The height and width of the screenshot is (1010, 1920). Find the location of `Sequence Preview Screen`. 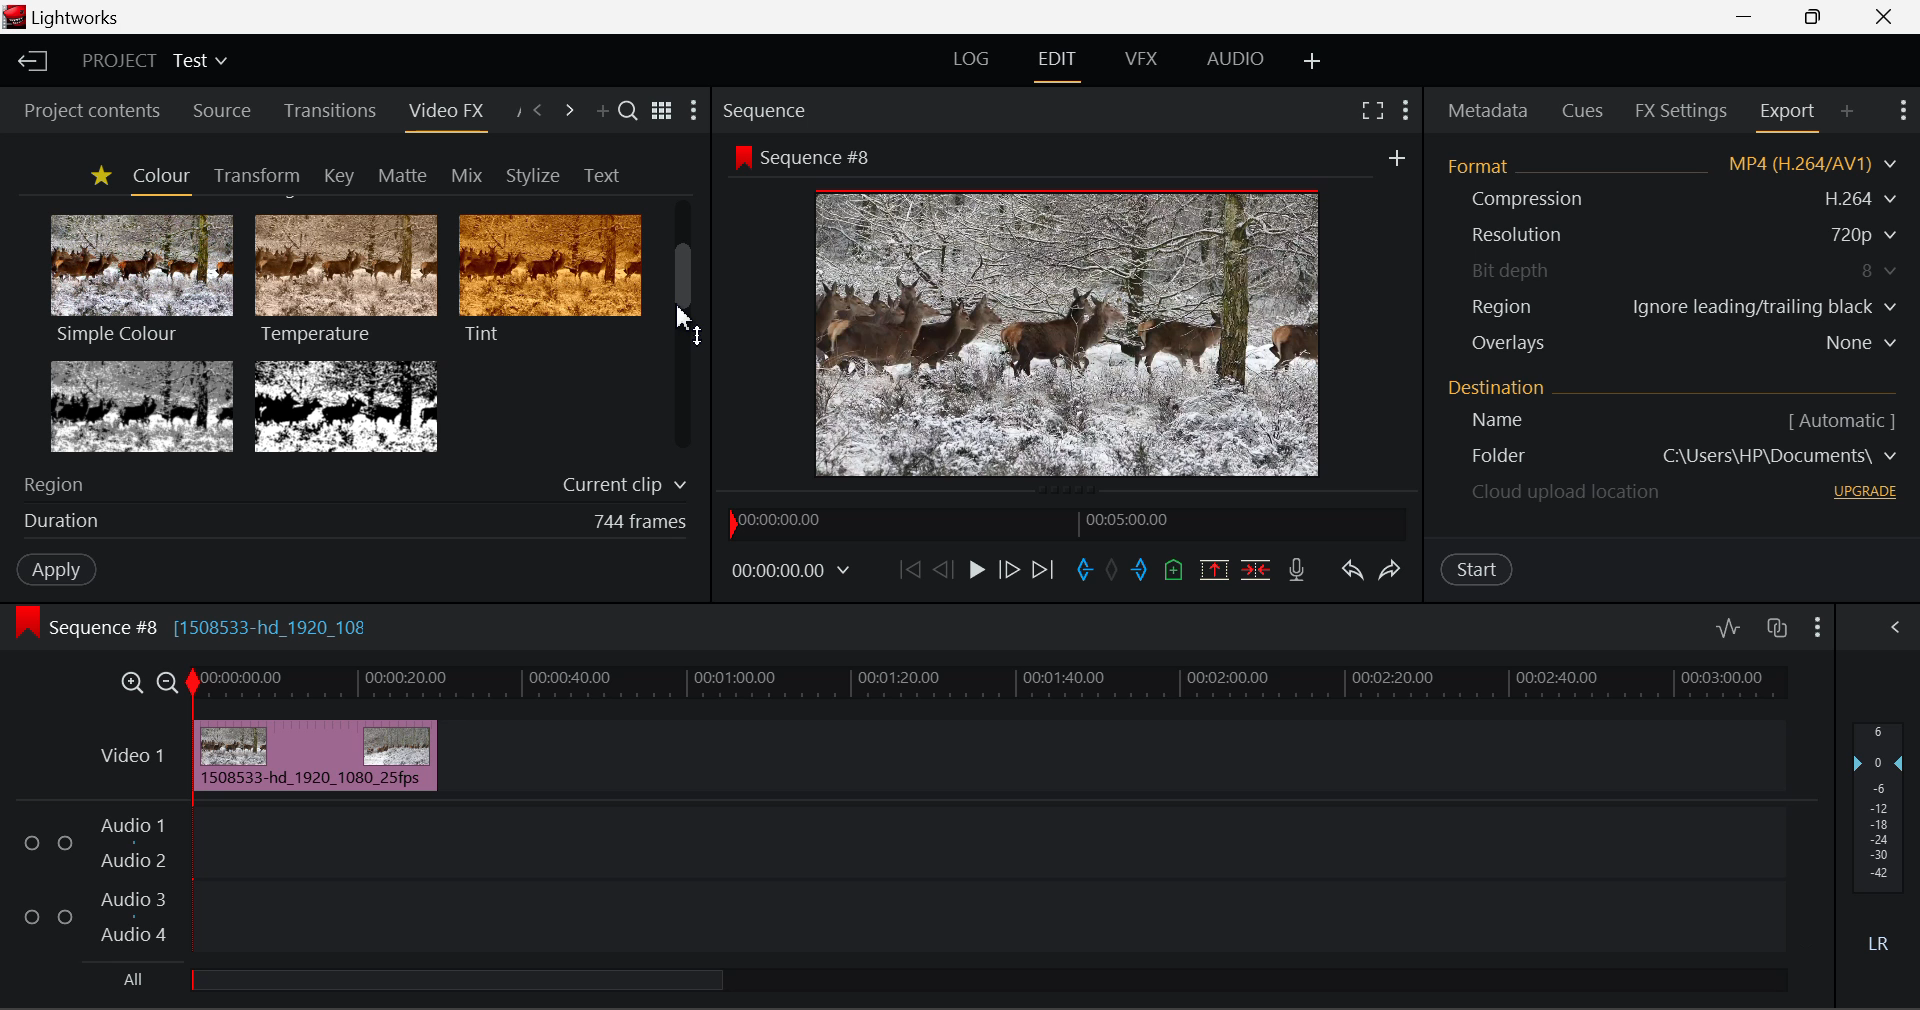

Sequence Preview Screen is located at coordinates (1072, 331).